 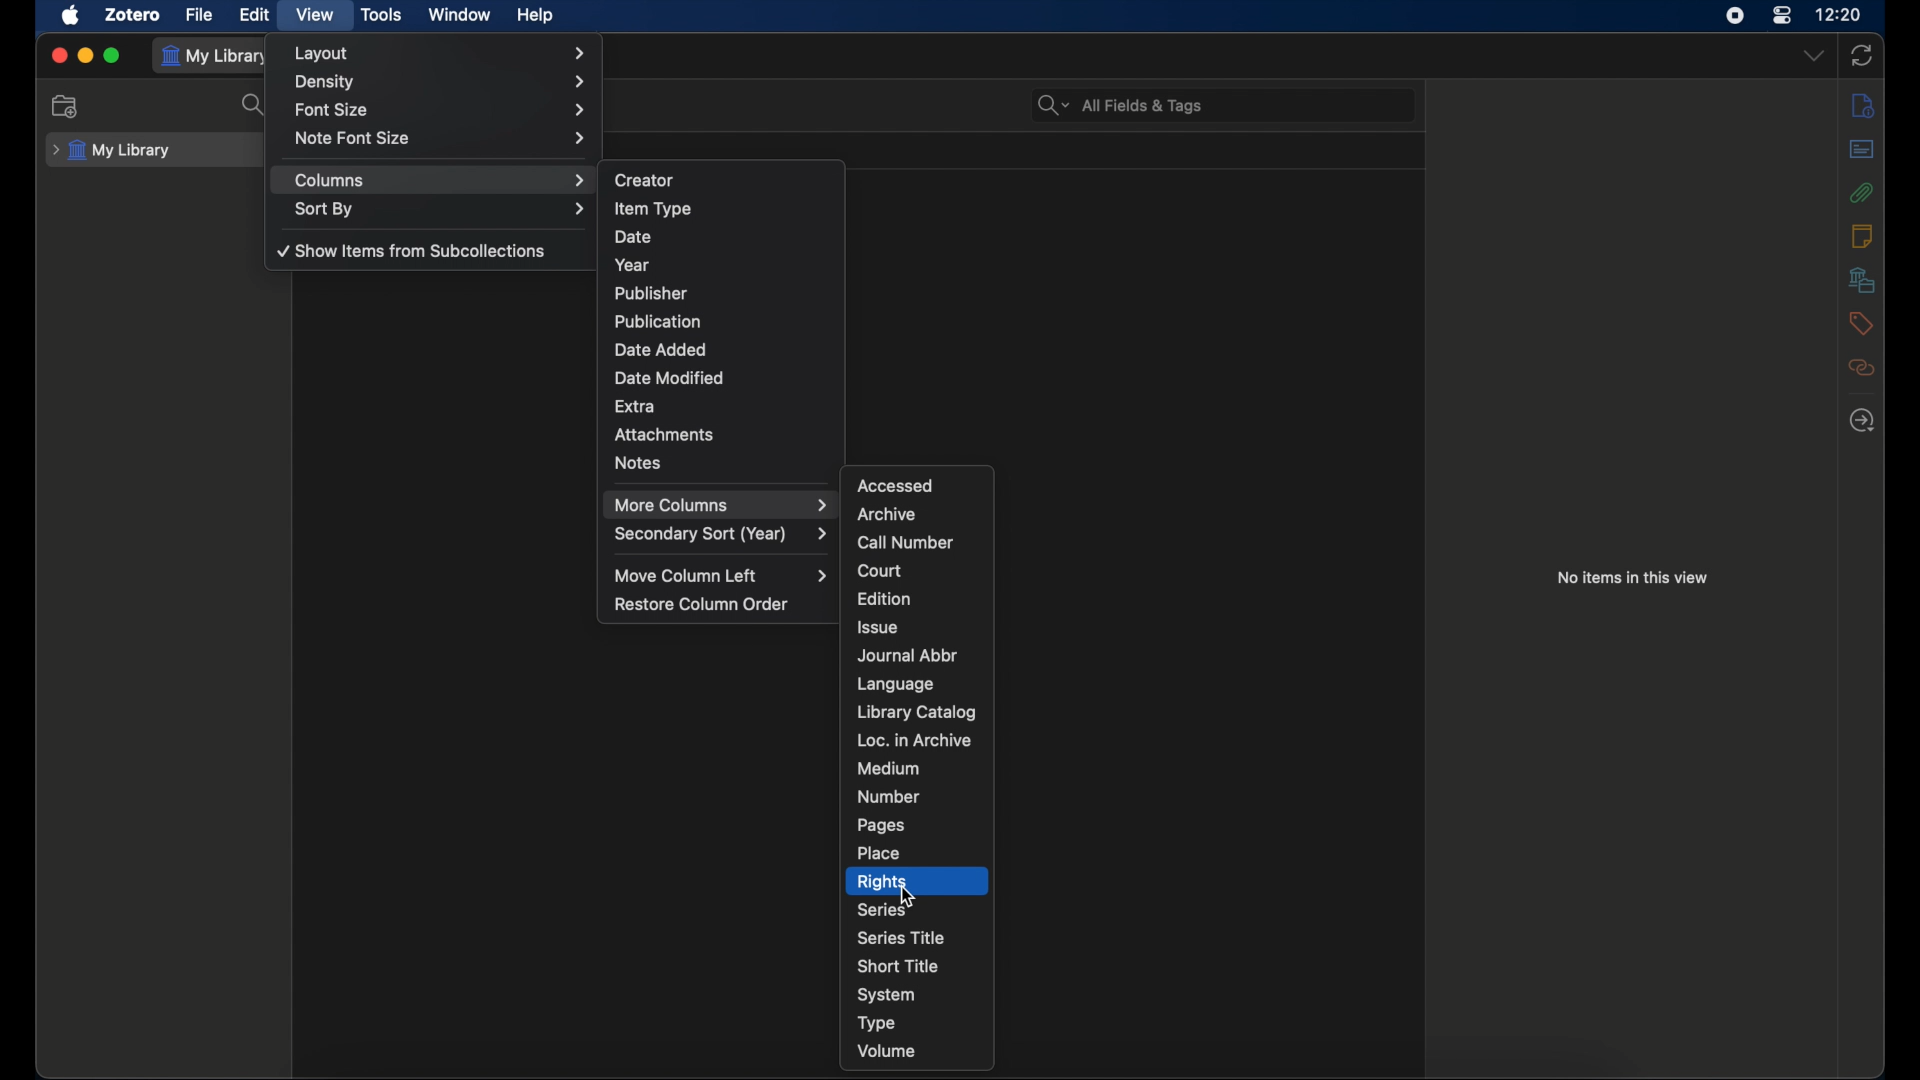 I want to click on series title, so click(x=901, y=937).